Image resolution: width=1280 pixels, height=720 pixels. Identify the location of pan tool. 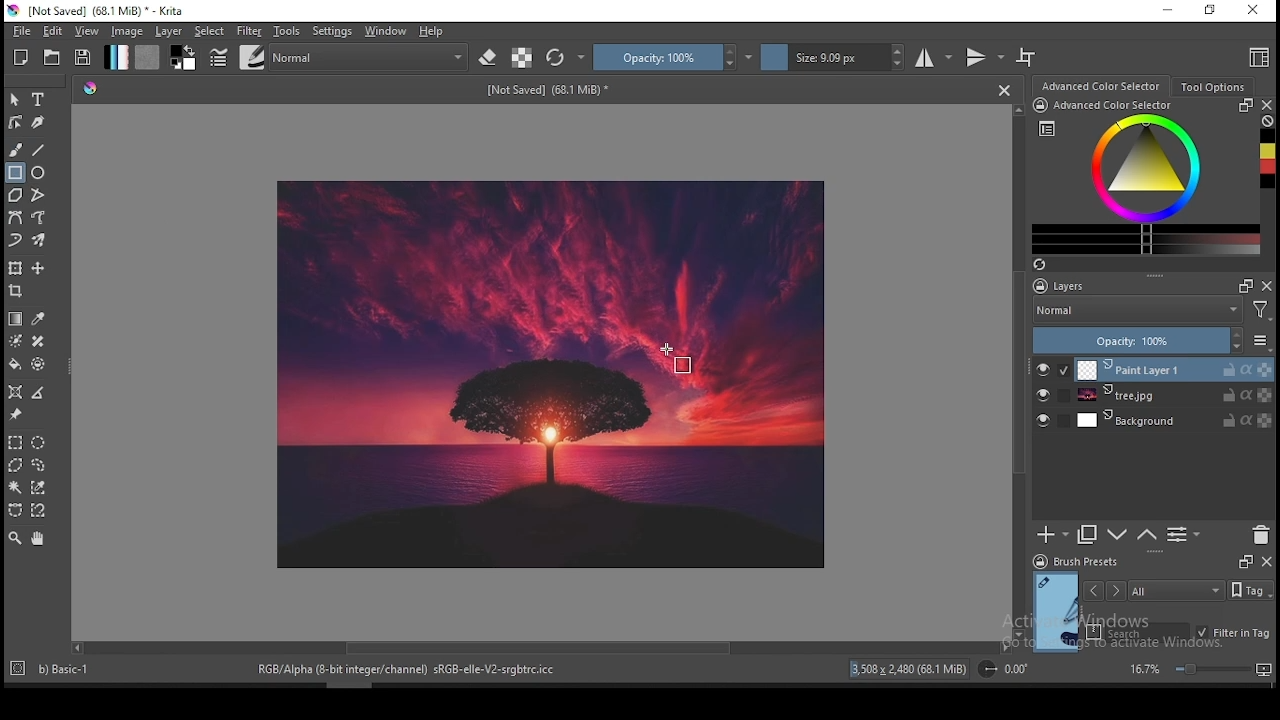
(37, 540).